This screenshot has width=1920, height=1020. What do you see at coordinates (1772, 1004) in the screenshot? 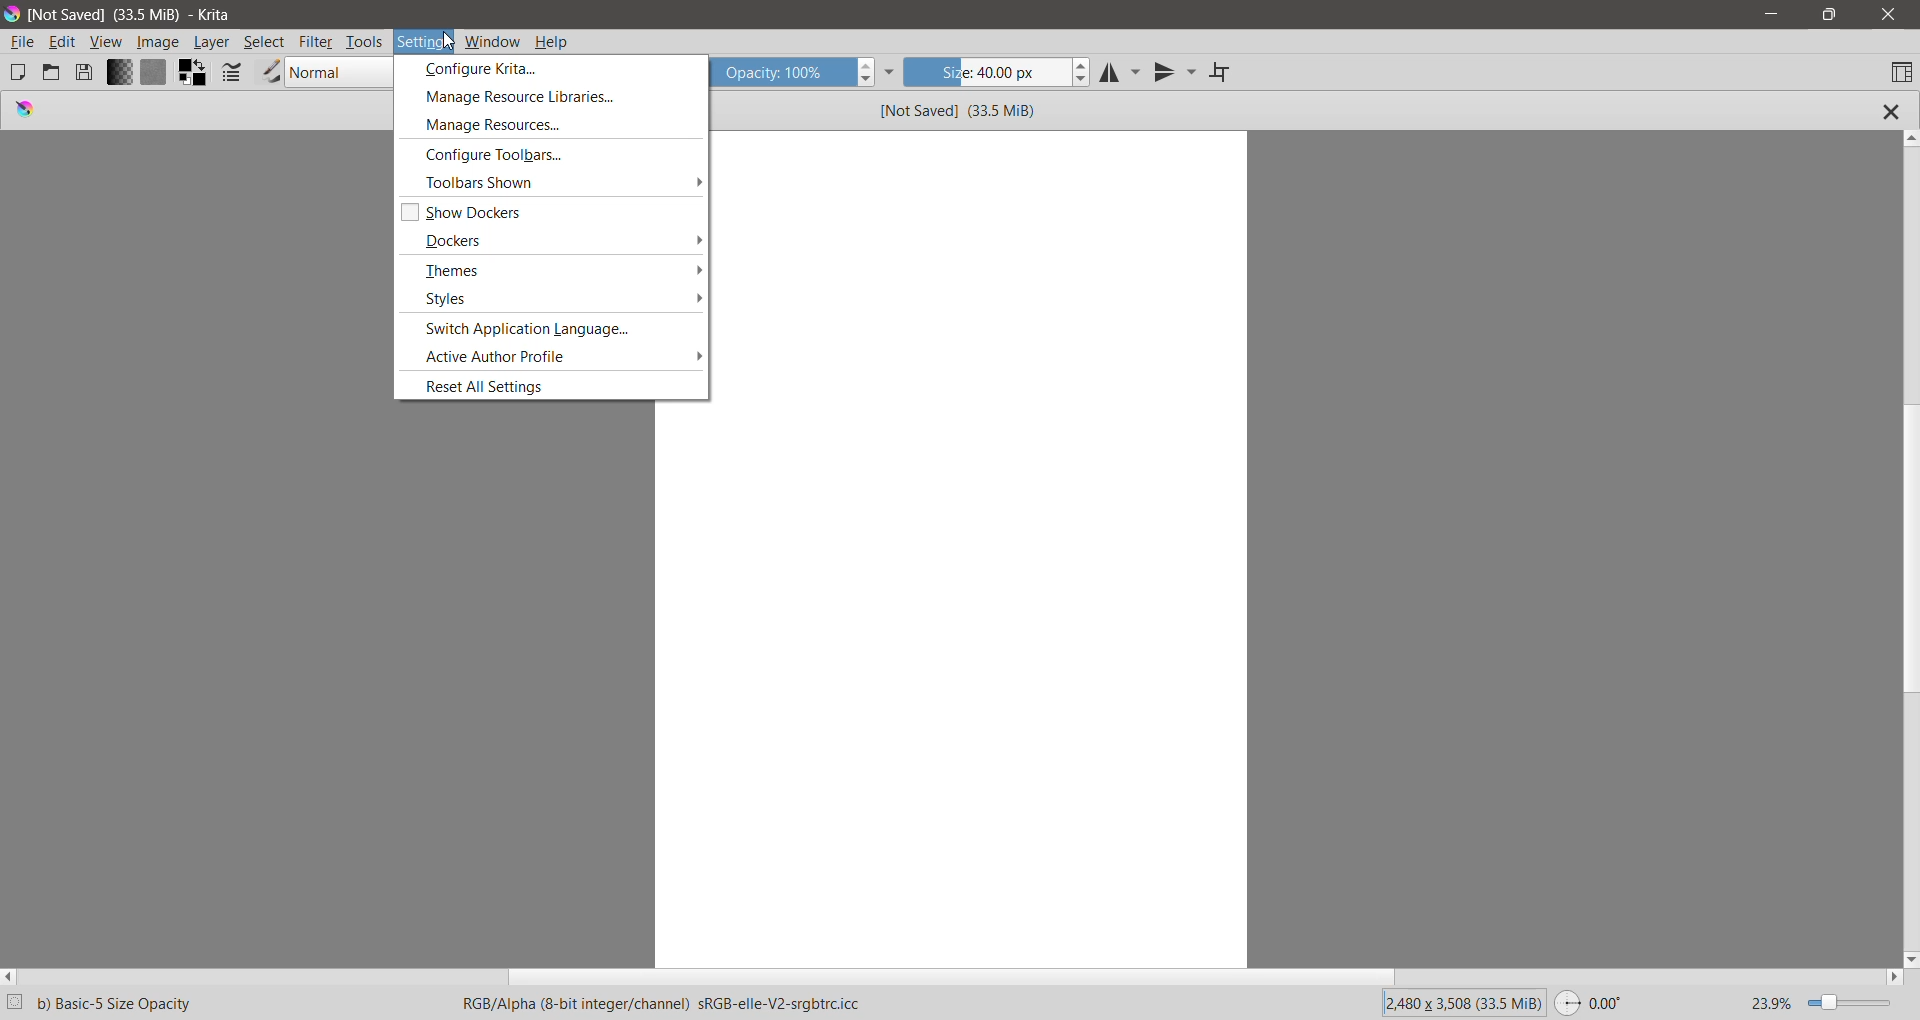
I see `23.9%` at bounding box center [1772, 1004].